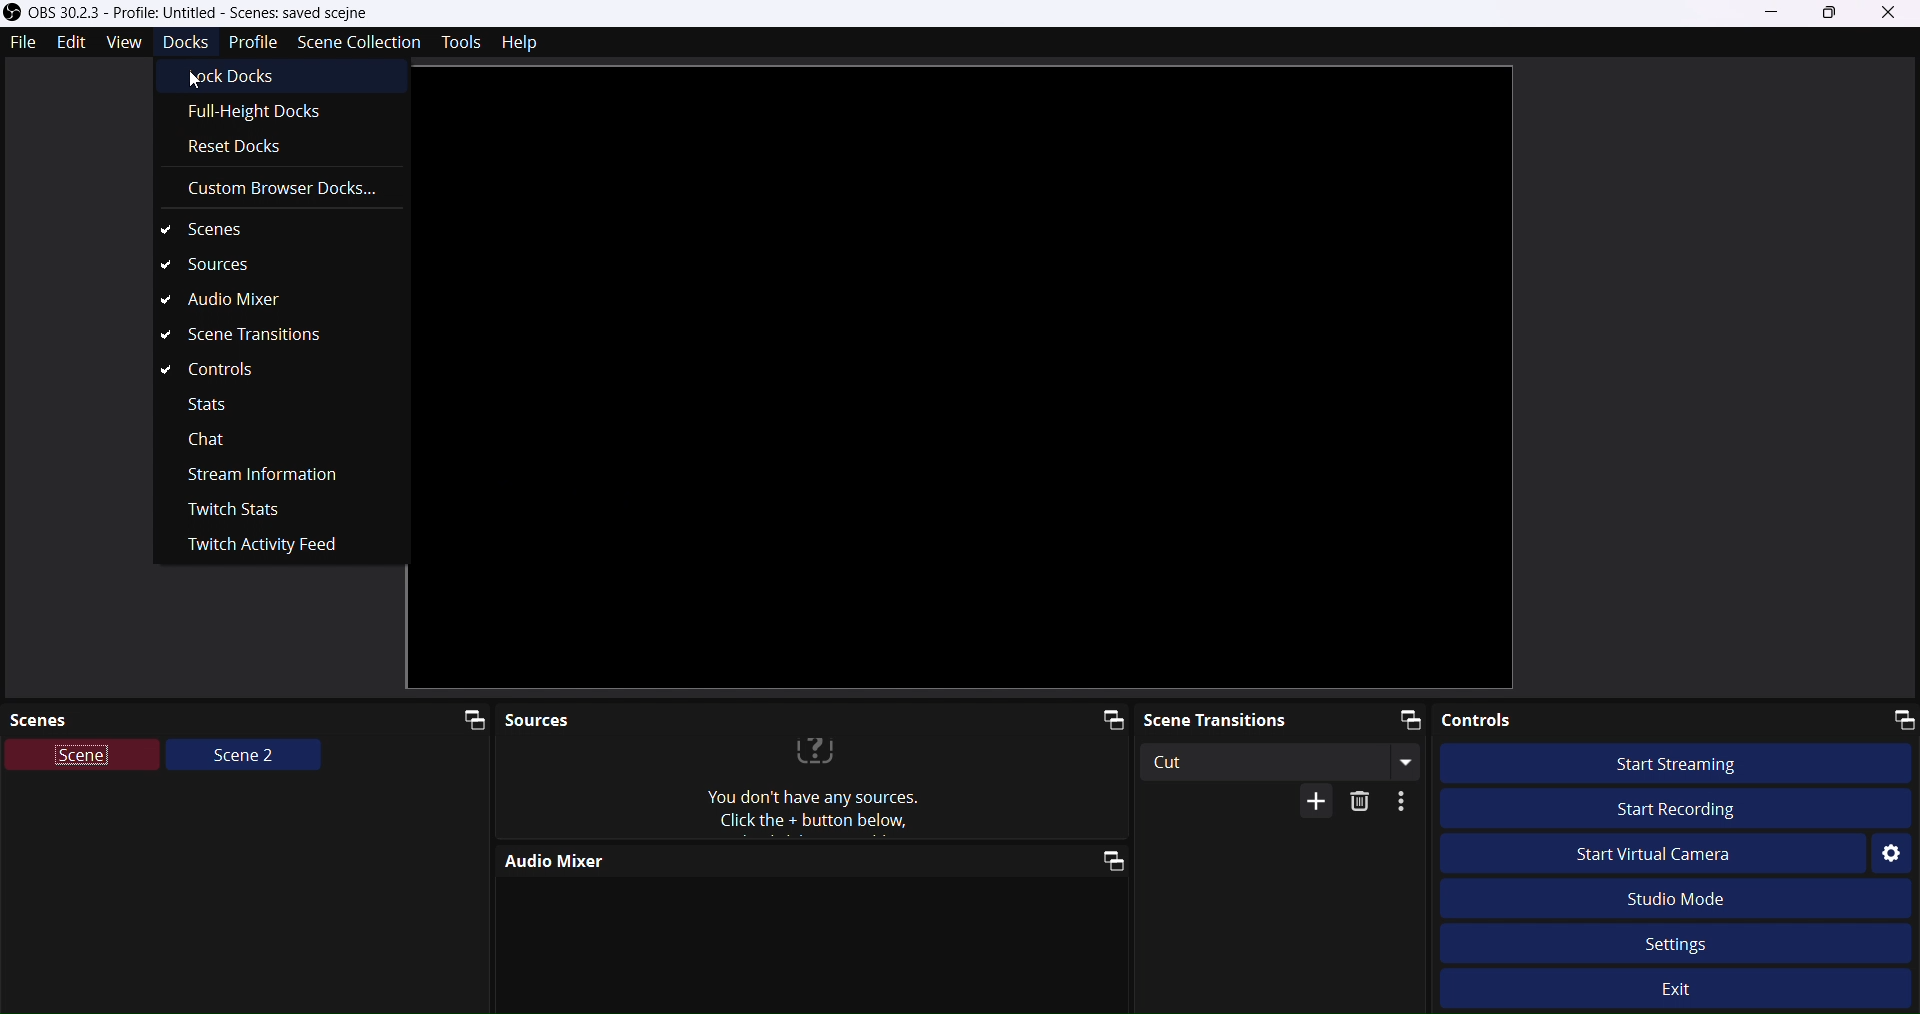 The width and height of the screenshot is (1920, 1014). I want to click on Audio Mixer, so click(230, 298).